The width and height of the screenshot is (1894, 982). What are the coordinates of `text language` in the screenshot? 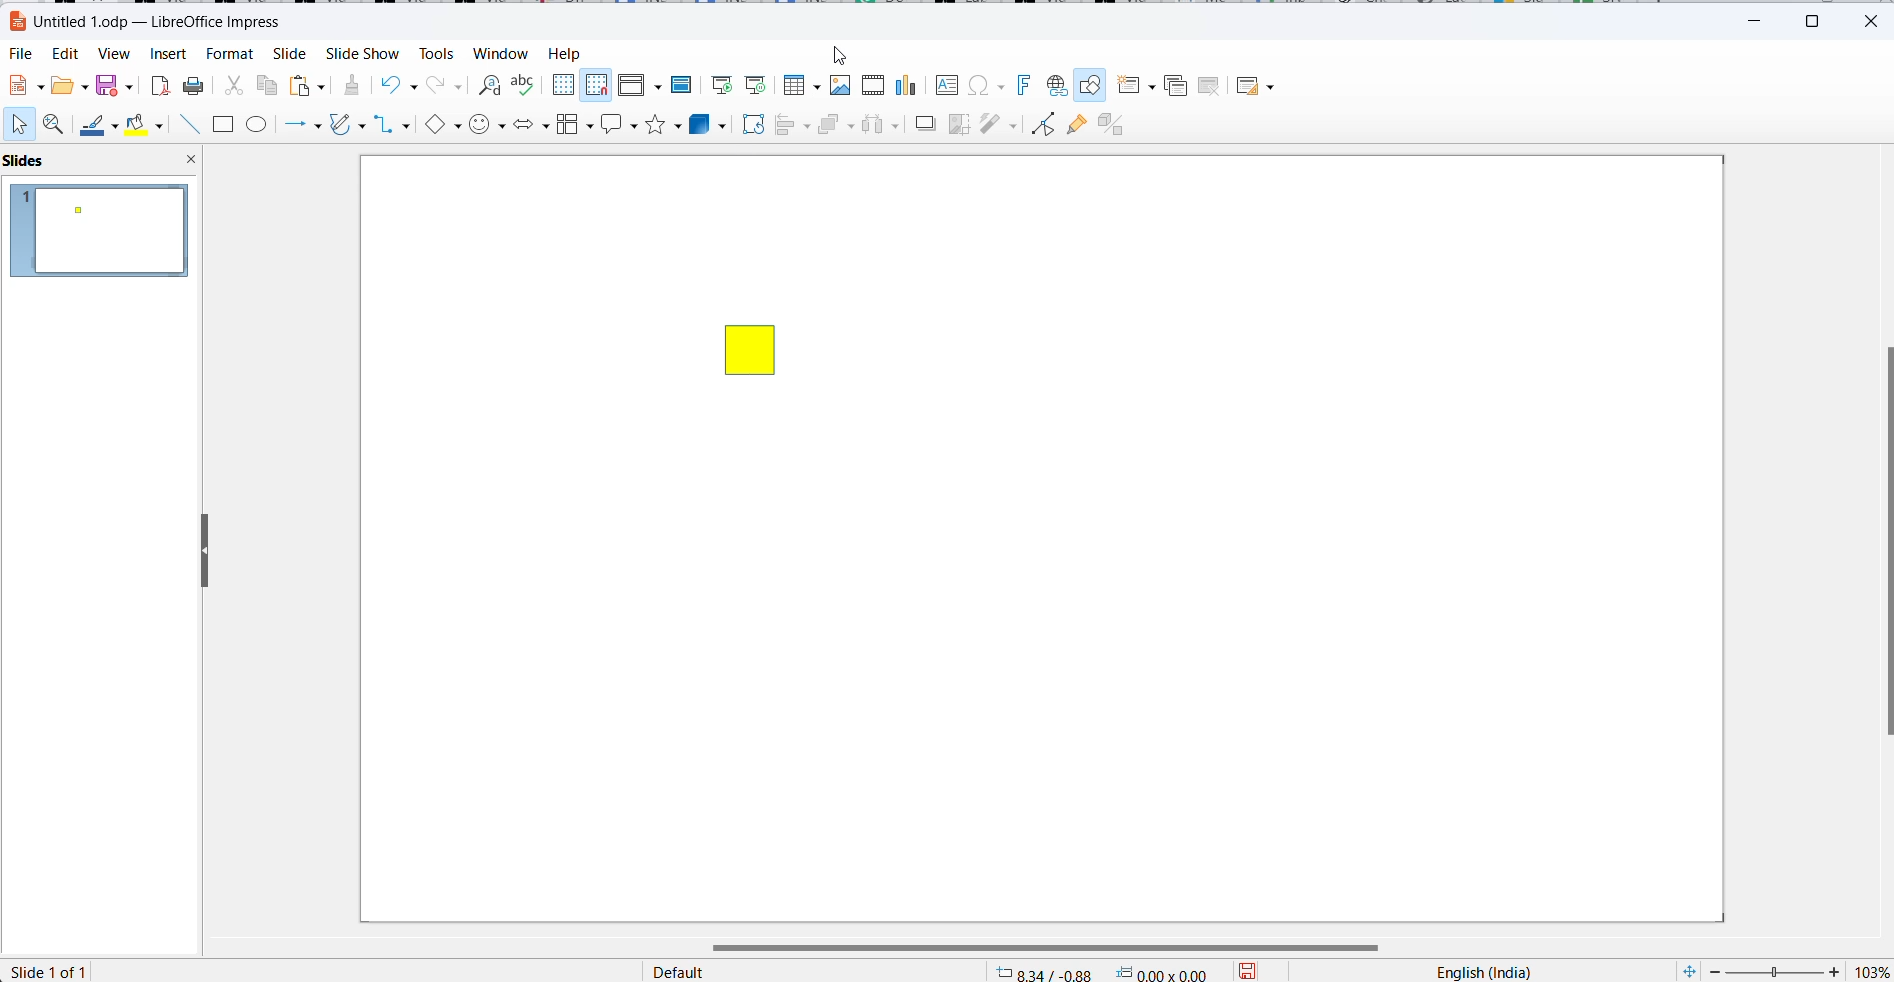 It's located at (1478, 970).